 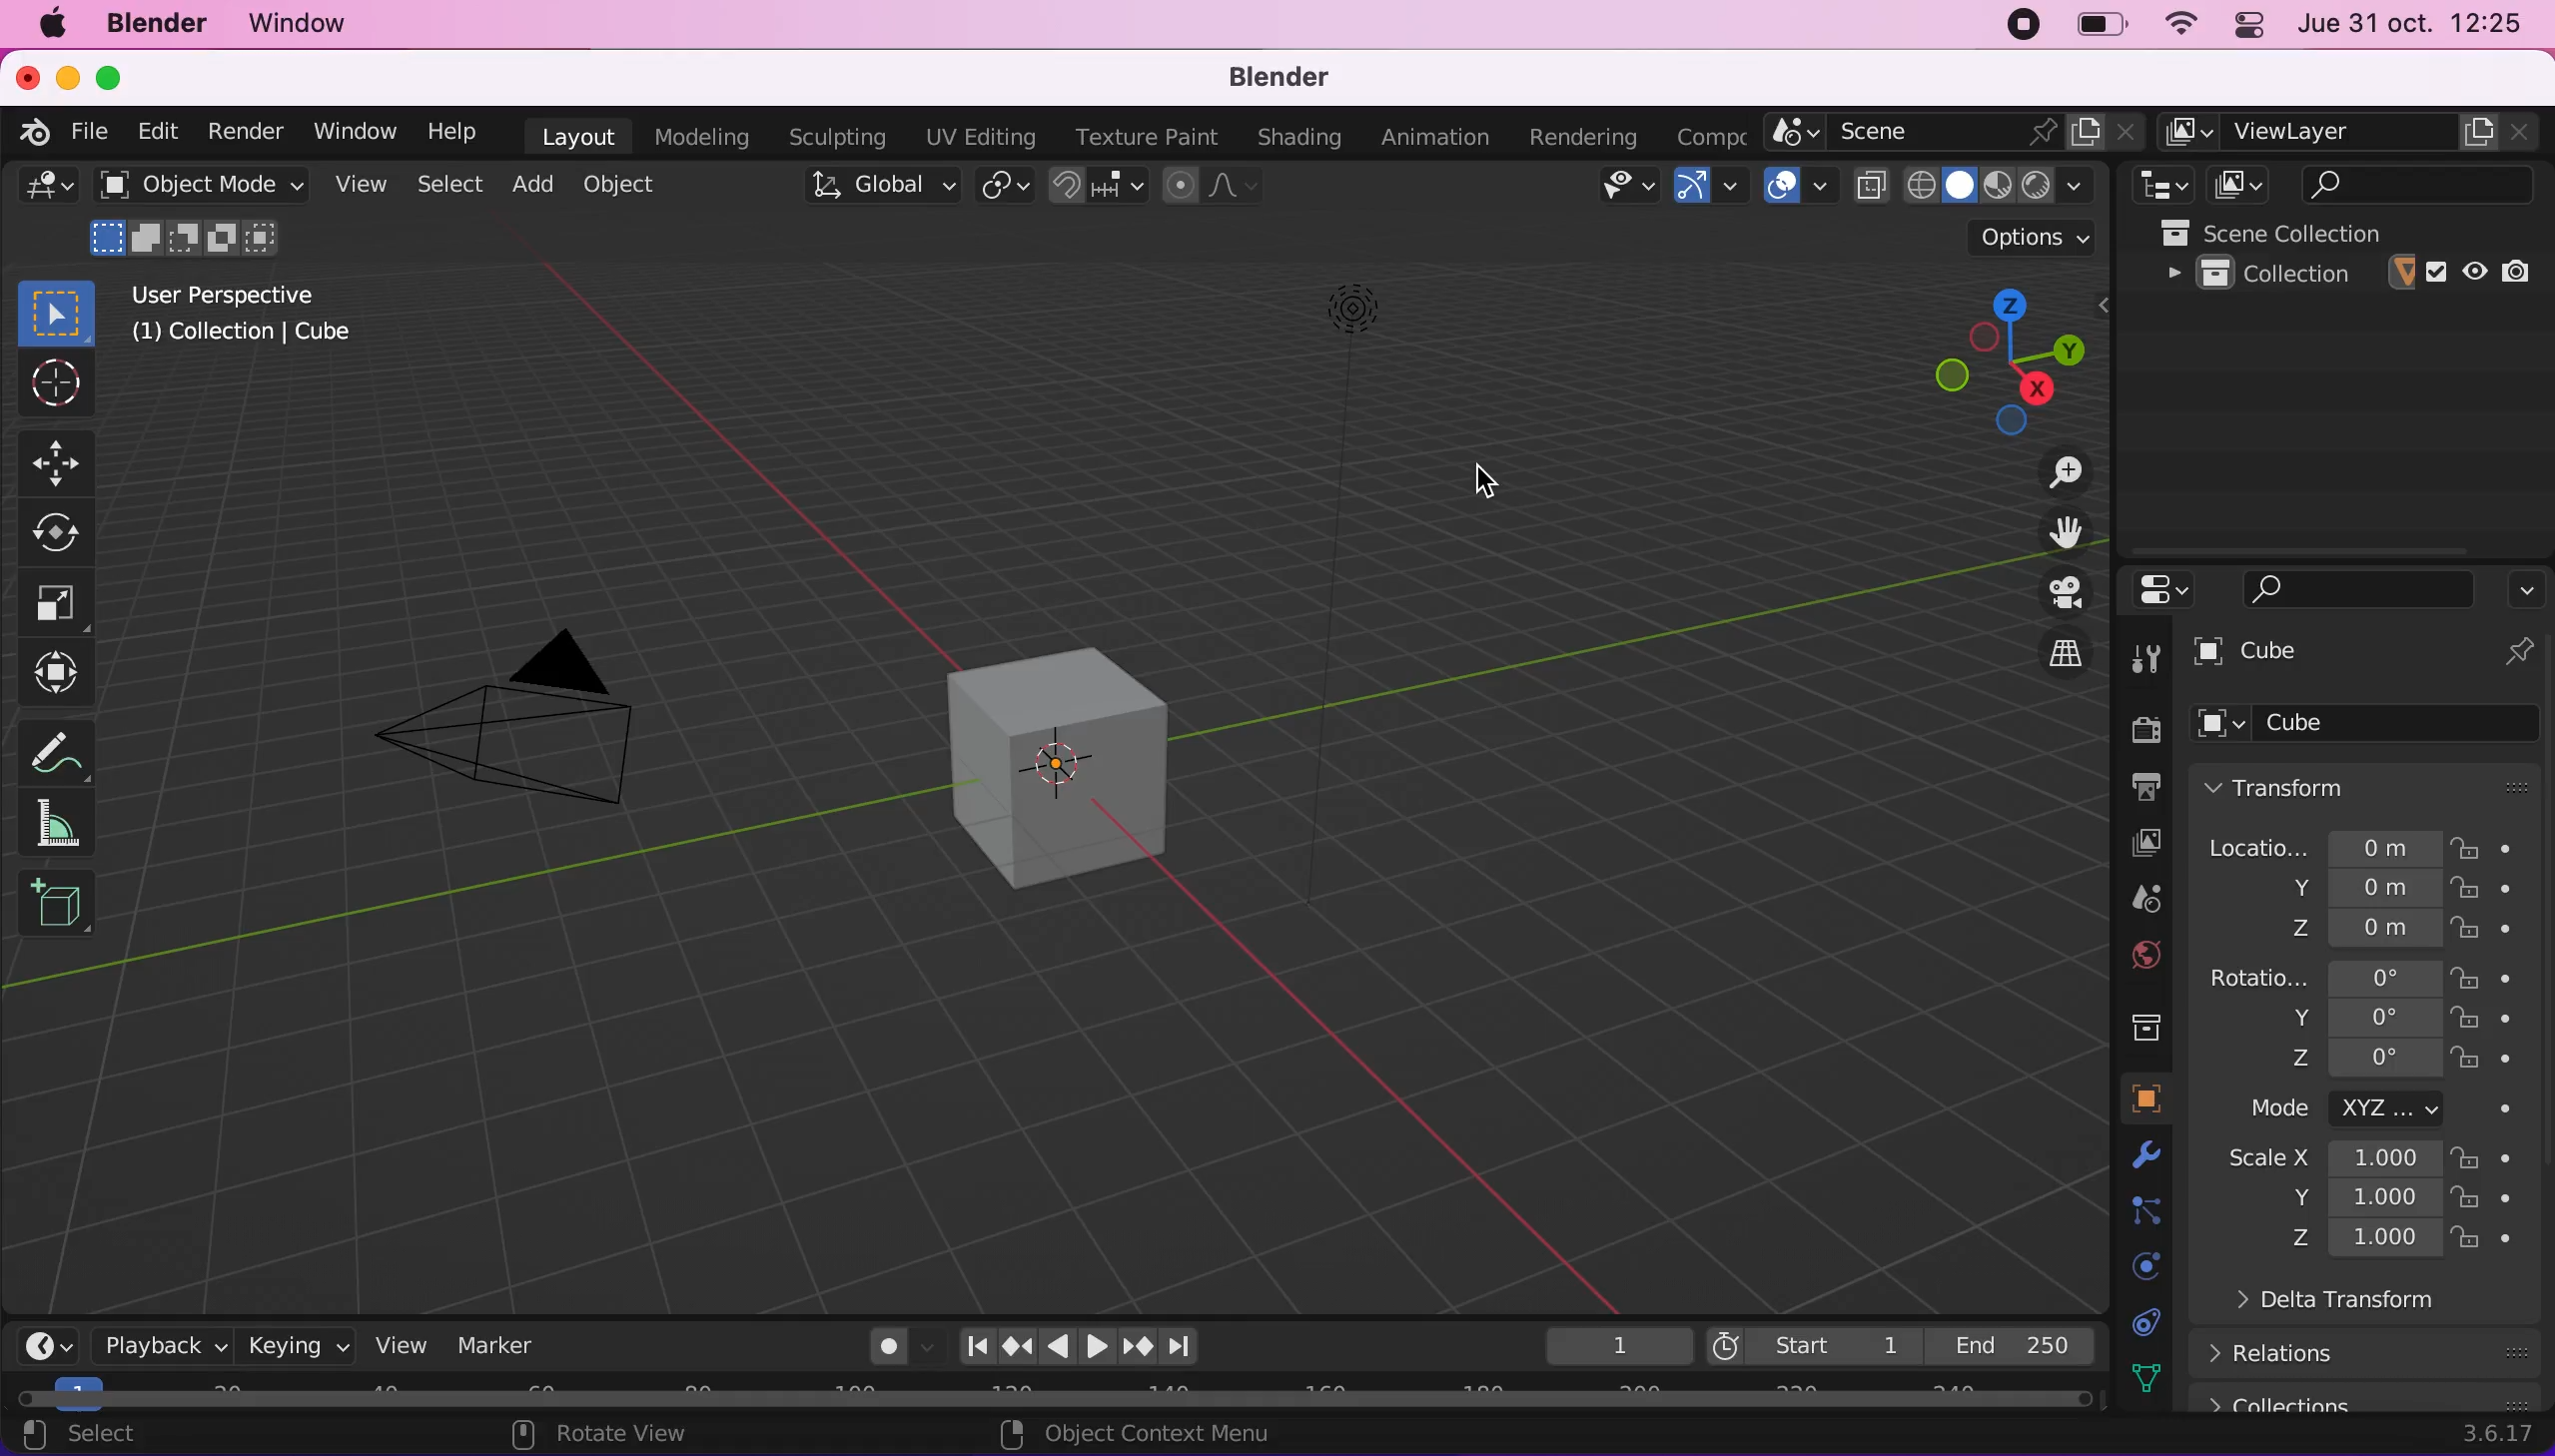 I want to click on uv editing, so click(x=976, y=136).